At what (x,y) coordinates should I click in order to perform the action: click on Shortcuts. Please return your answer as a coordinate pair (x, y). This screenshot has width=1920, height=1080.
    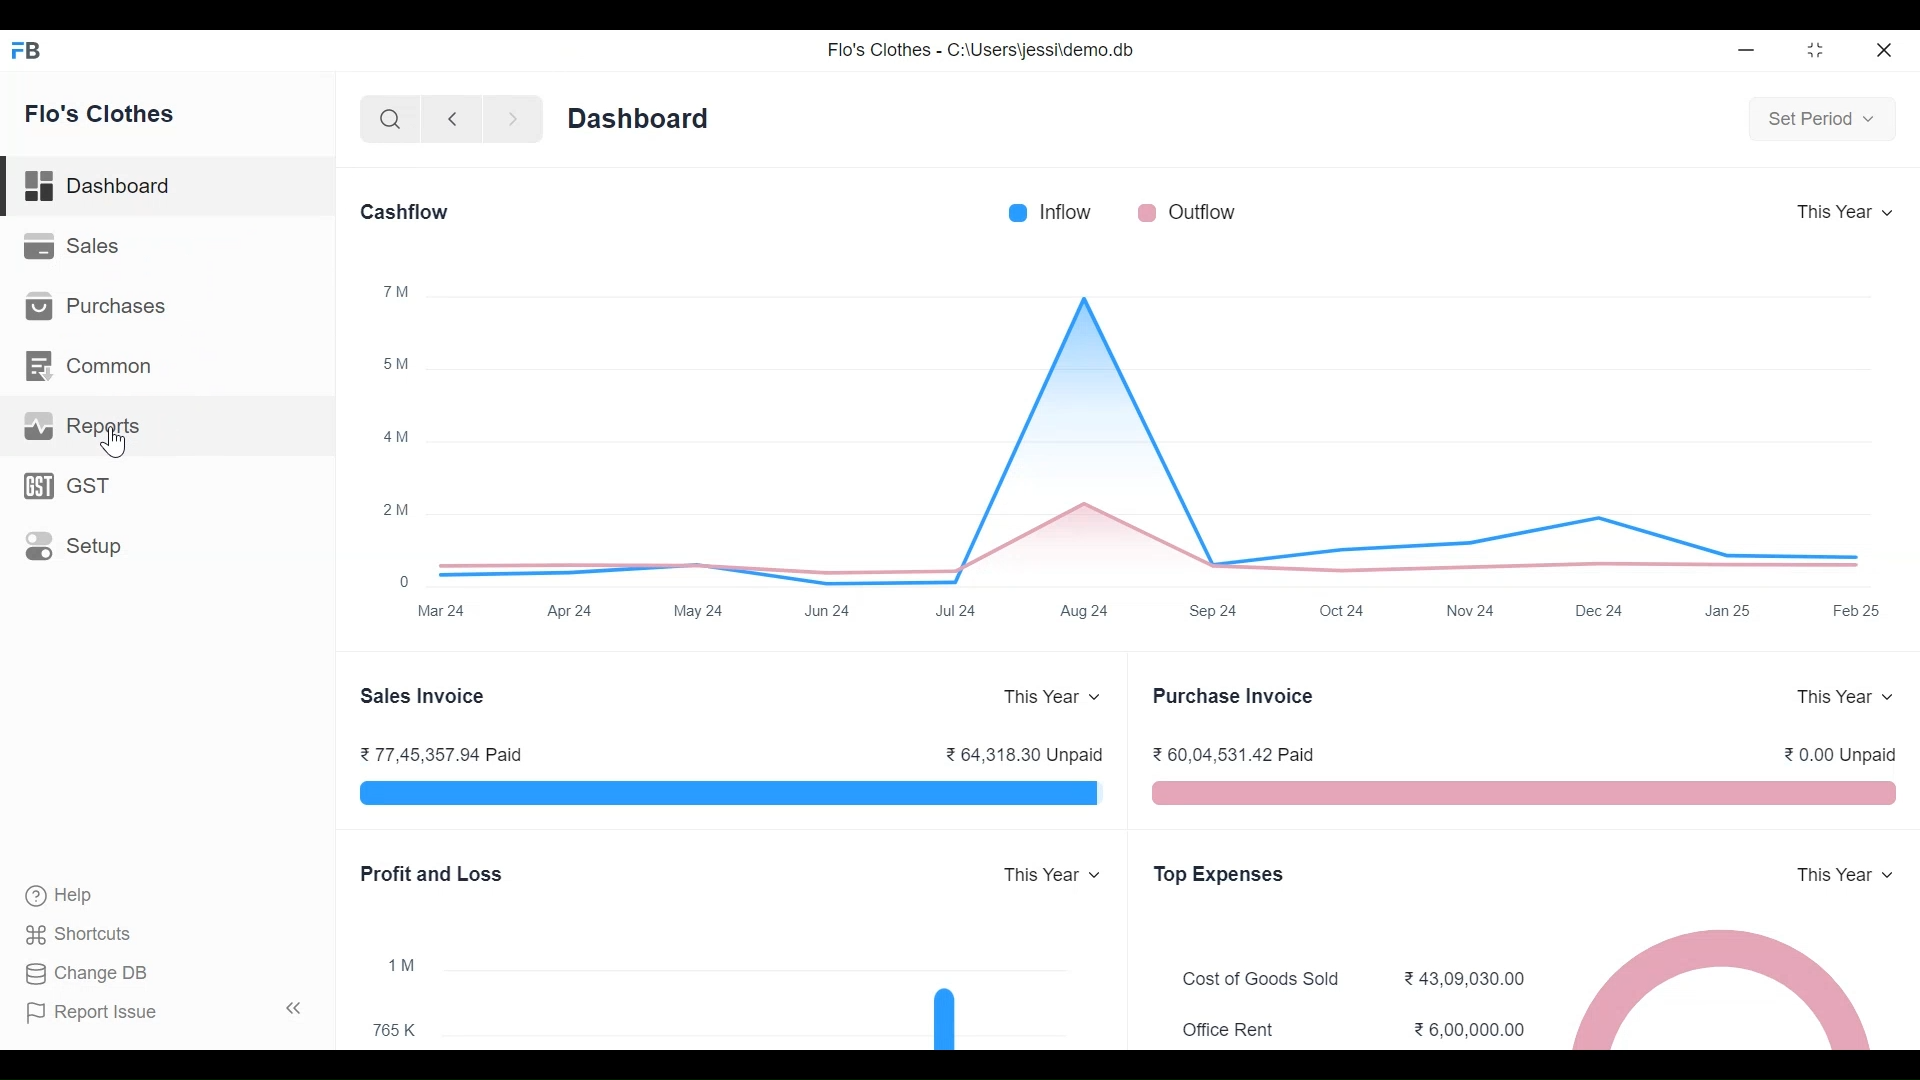
    Looking at the image, I should click on (81, 933).